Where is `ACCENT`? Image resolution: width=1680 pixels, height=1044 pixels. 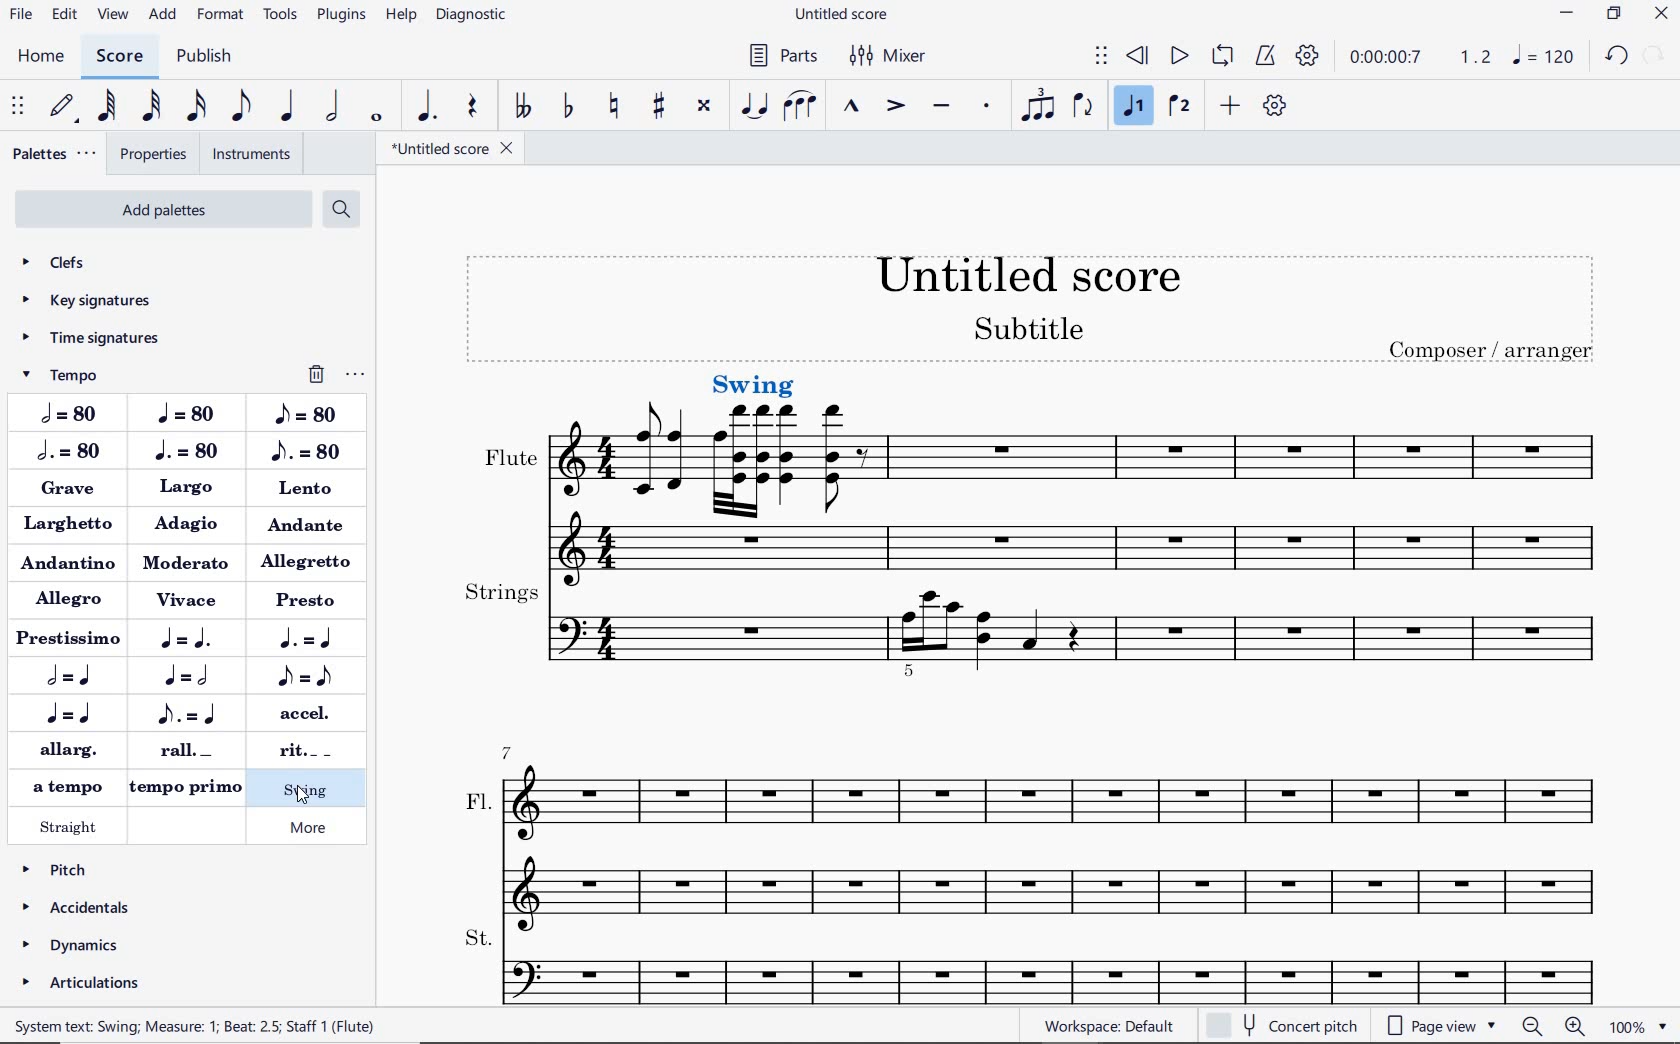
ACCENT is located at coordinates (894, 104).